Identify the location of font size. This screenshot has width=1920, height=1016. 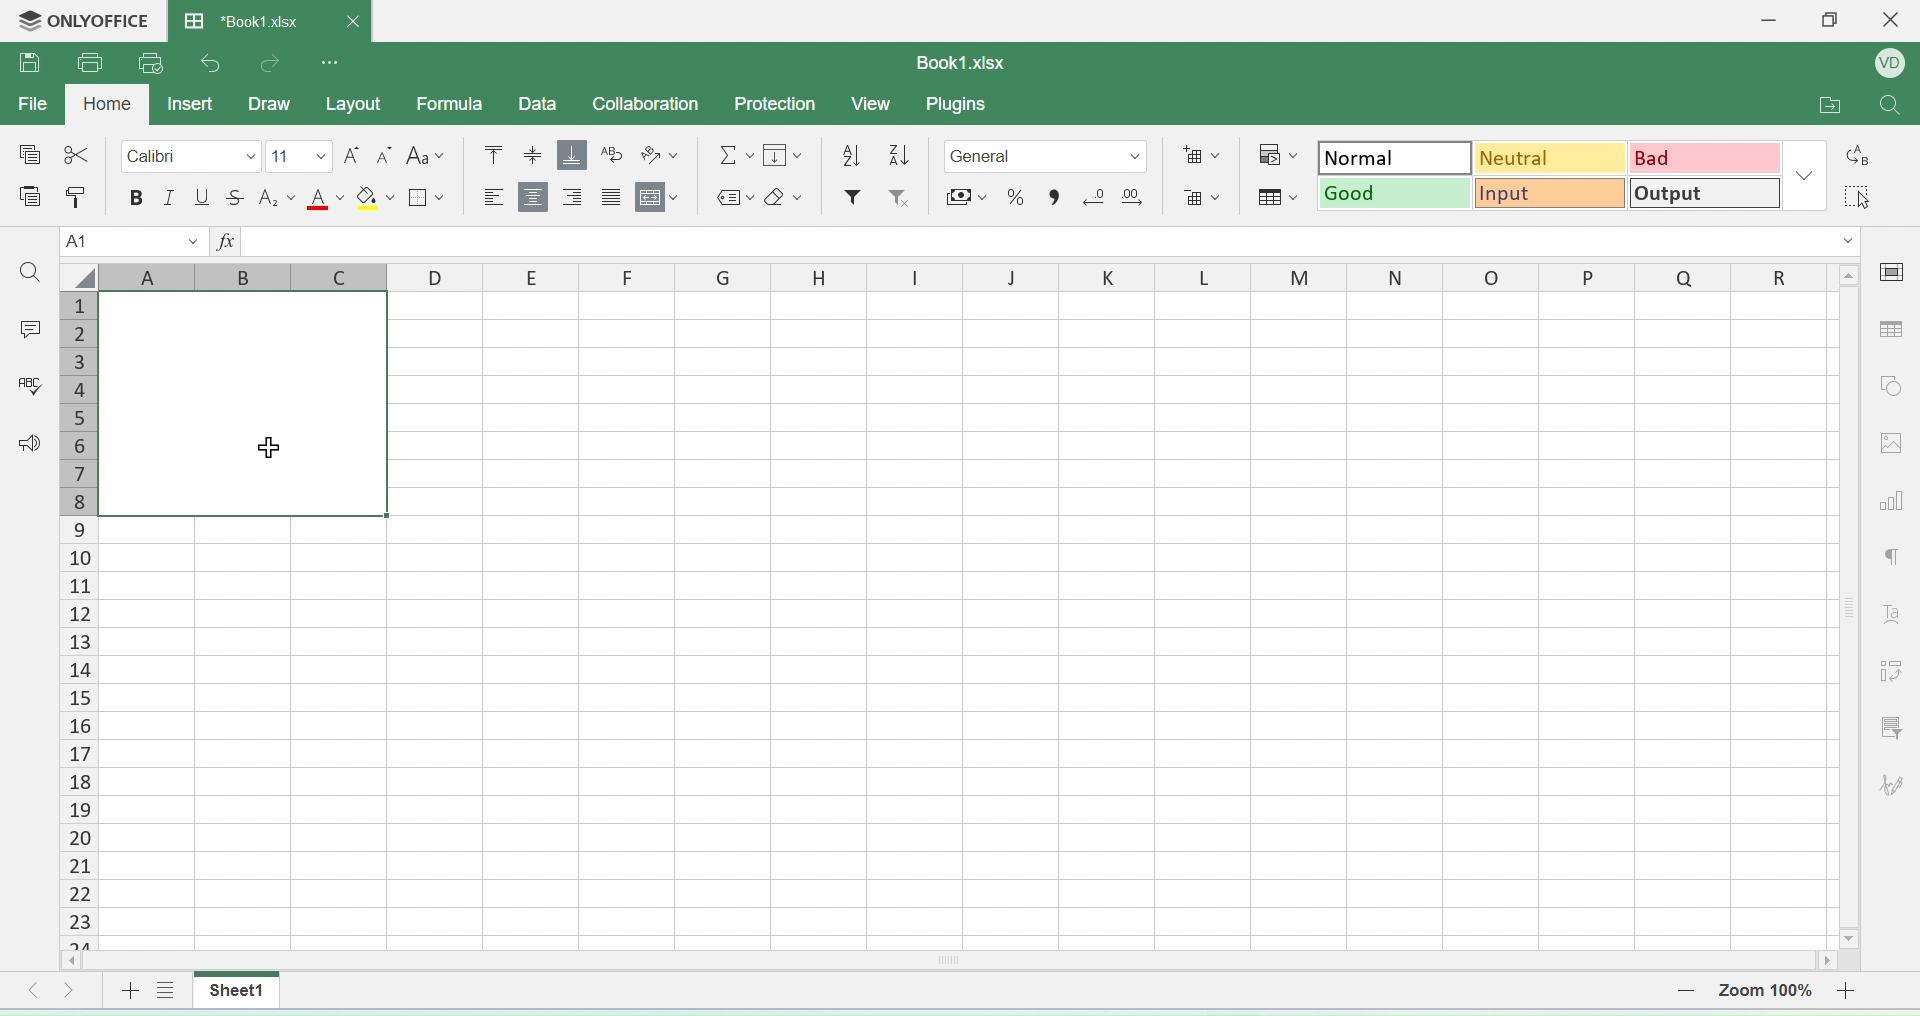
(301, 156).